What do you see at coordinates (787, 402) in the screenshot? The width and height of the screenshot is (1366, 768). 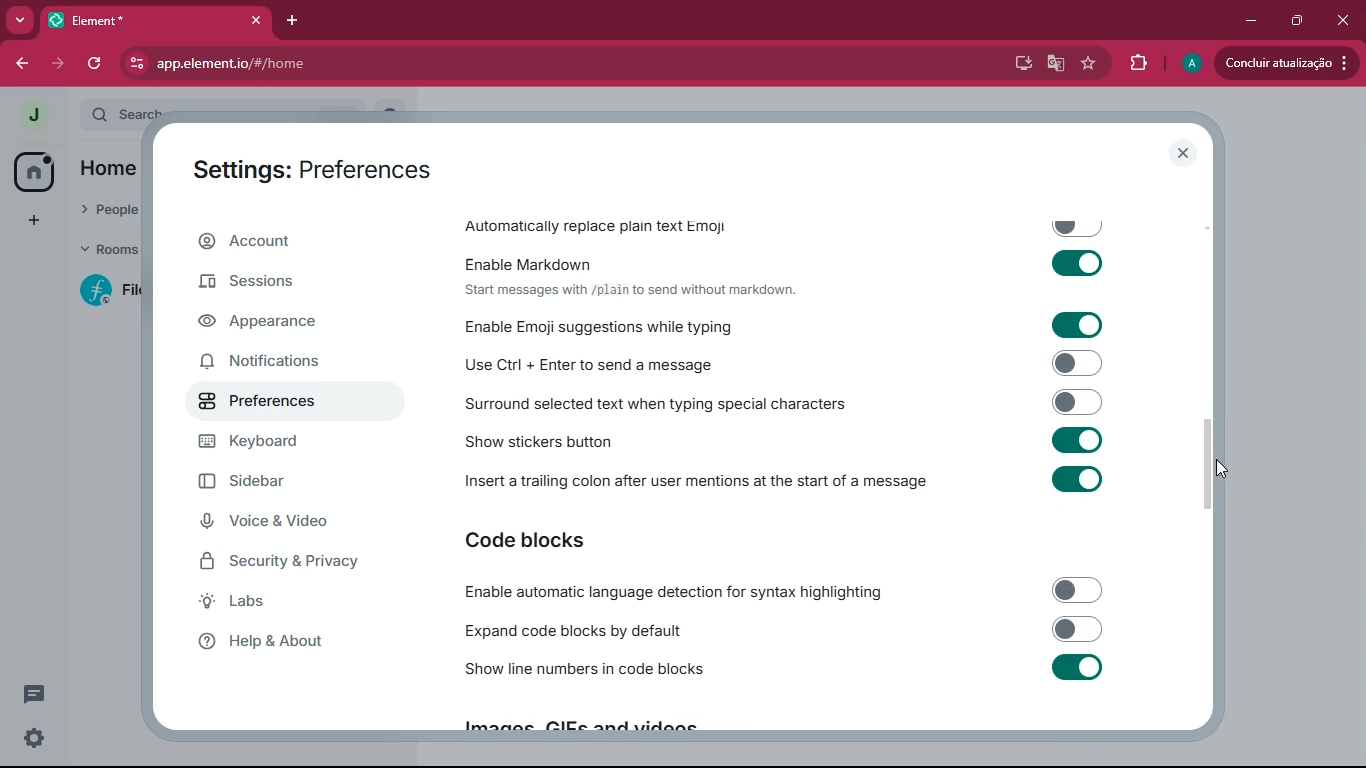 I see `Surround selected text when typing special characters` at bounding box center [787, 402].